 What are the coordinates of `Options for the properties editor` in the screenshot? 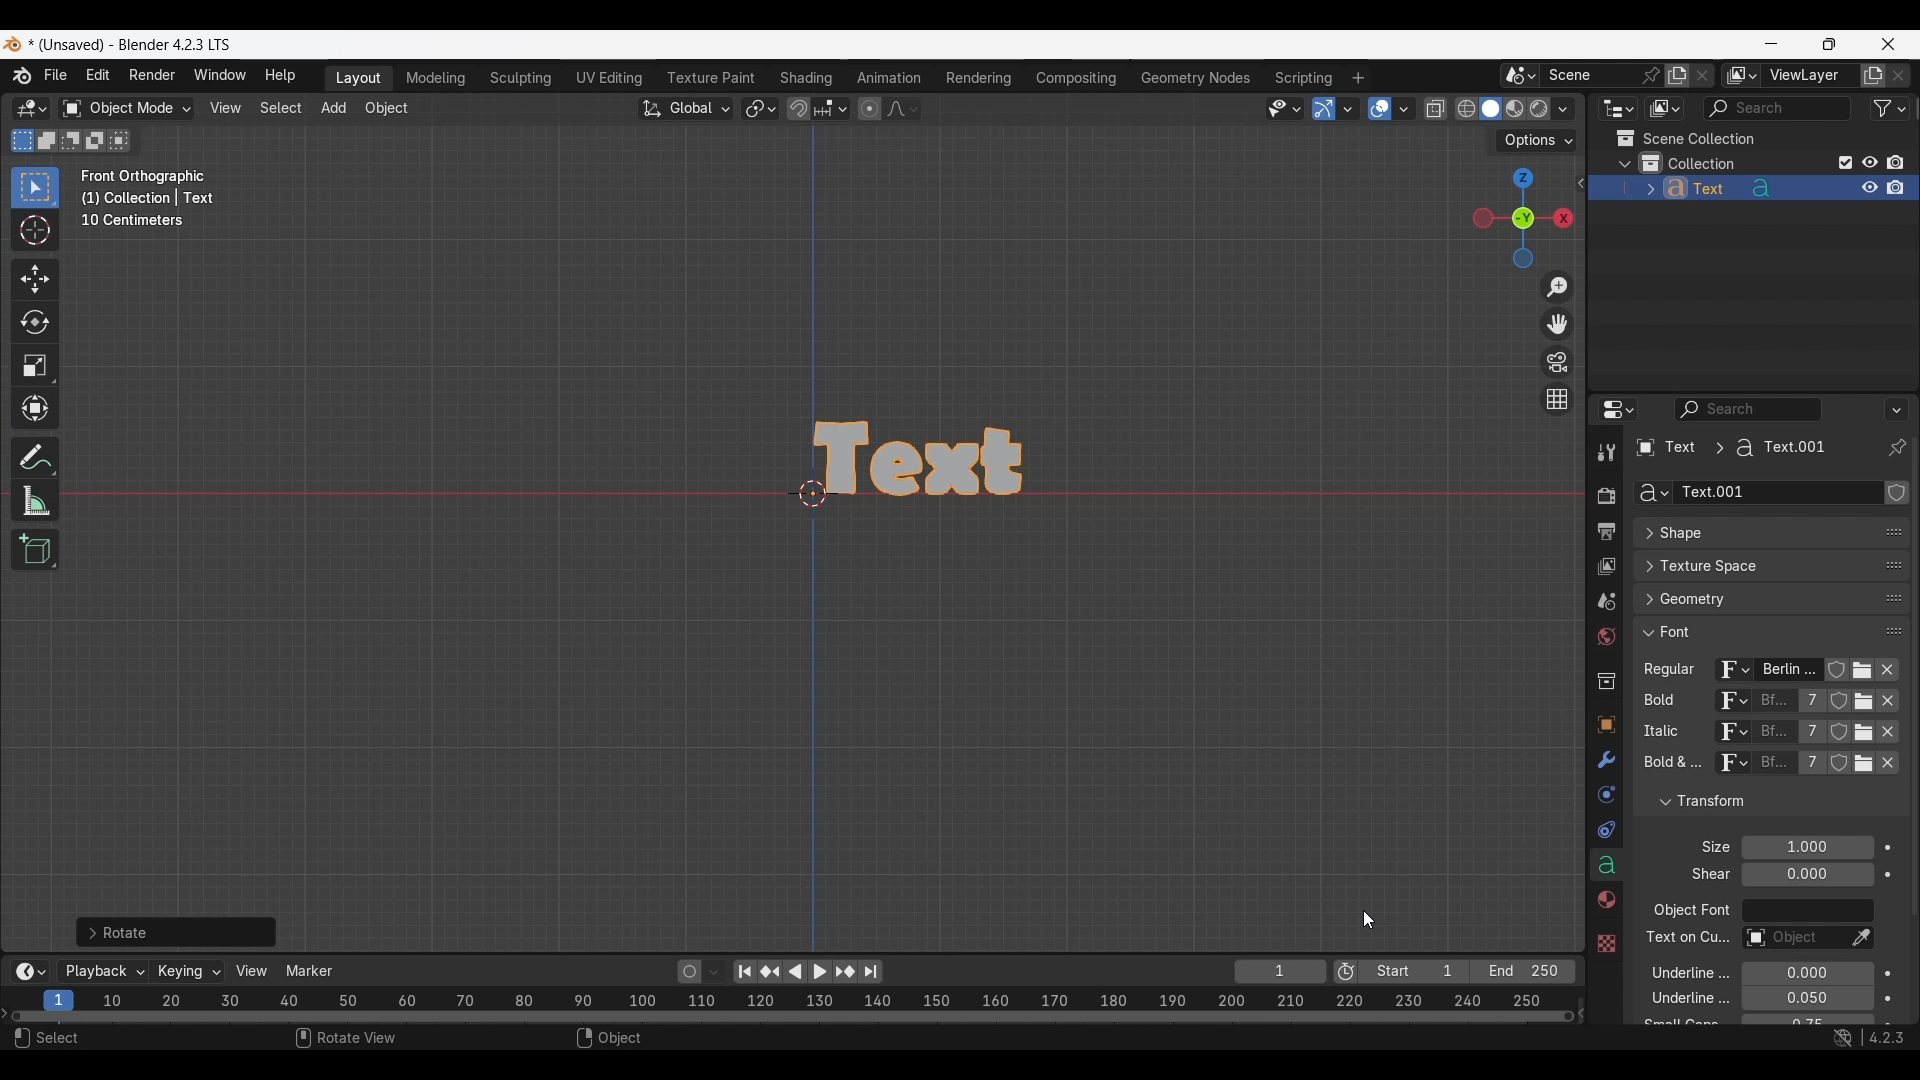 It's located at (1898, 409).